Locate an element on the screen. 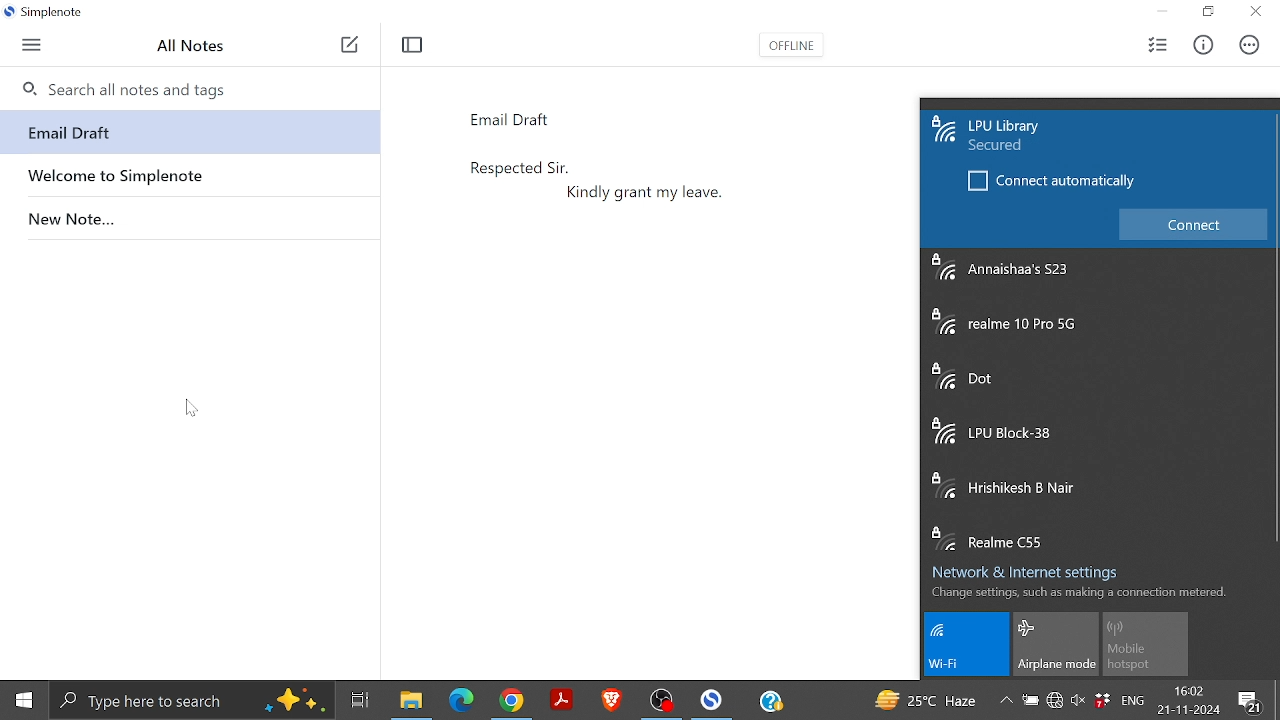 The width and height of the screenshot is (1280, 720). Language is located at coordinates (1136, 702).